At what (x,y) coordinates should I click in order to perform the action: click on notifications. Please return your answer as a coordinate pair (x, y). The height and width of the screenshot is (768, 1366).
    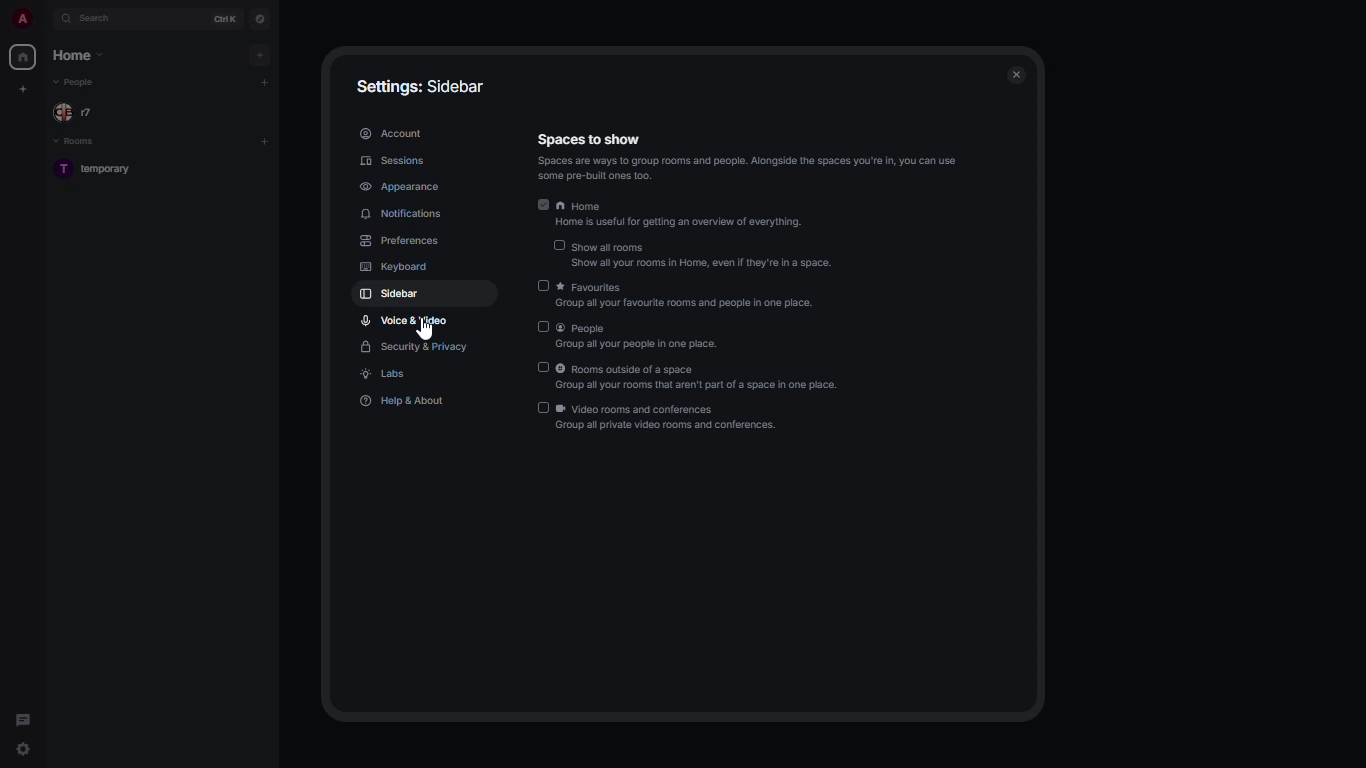
    Looking at the image, I should click on (402, 215).